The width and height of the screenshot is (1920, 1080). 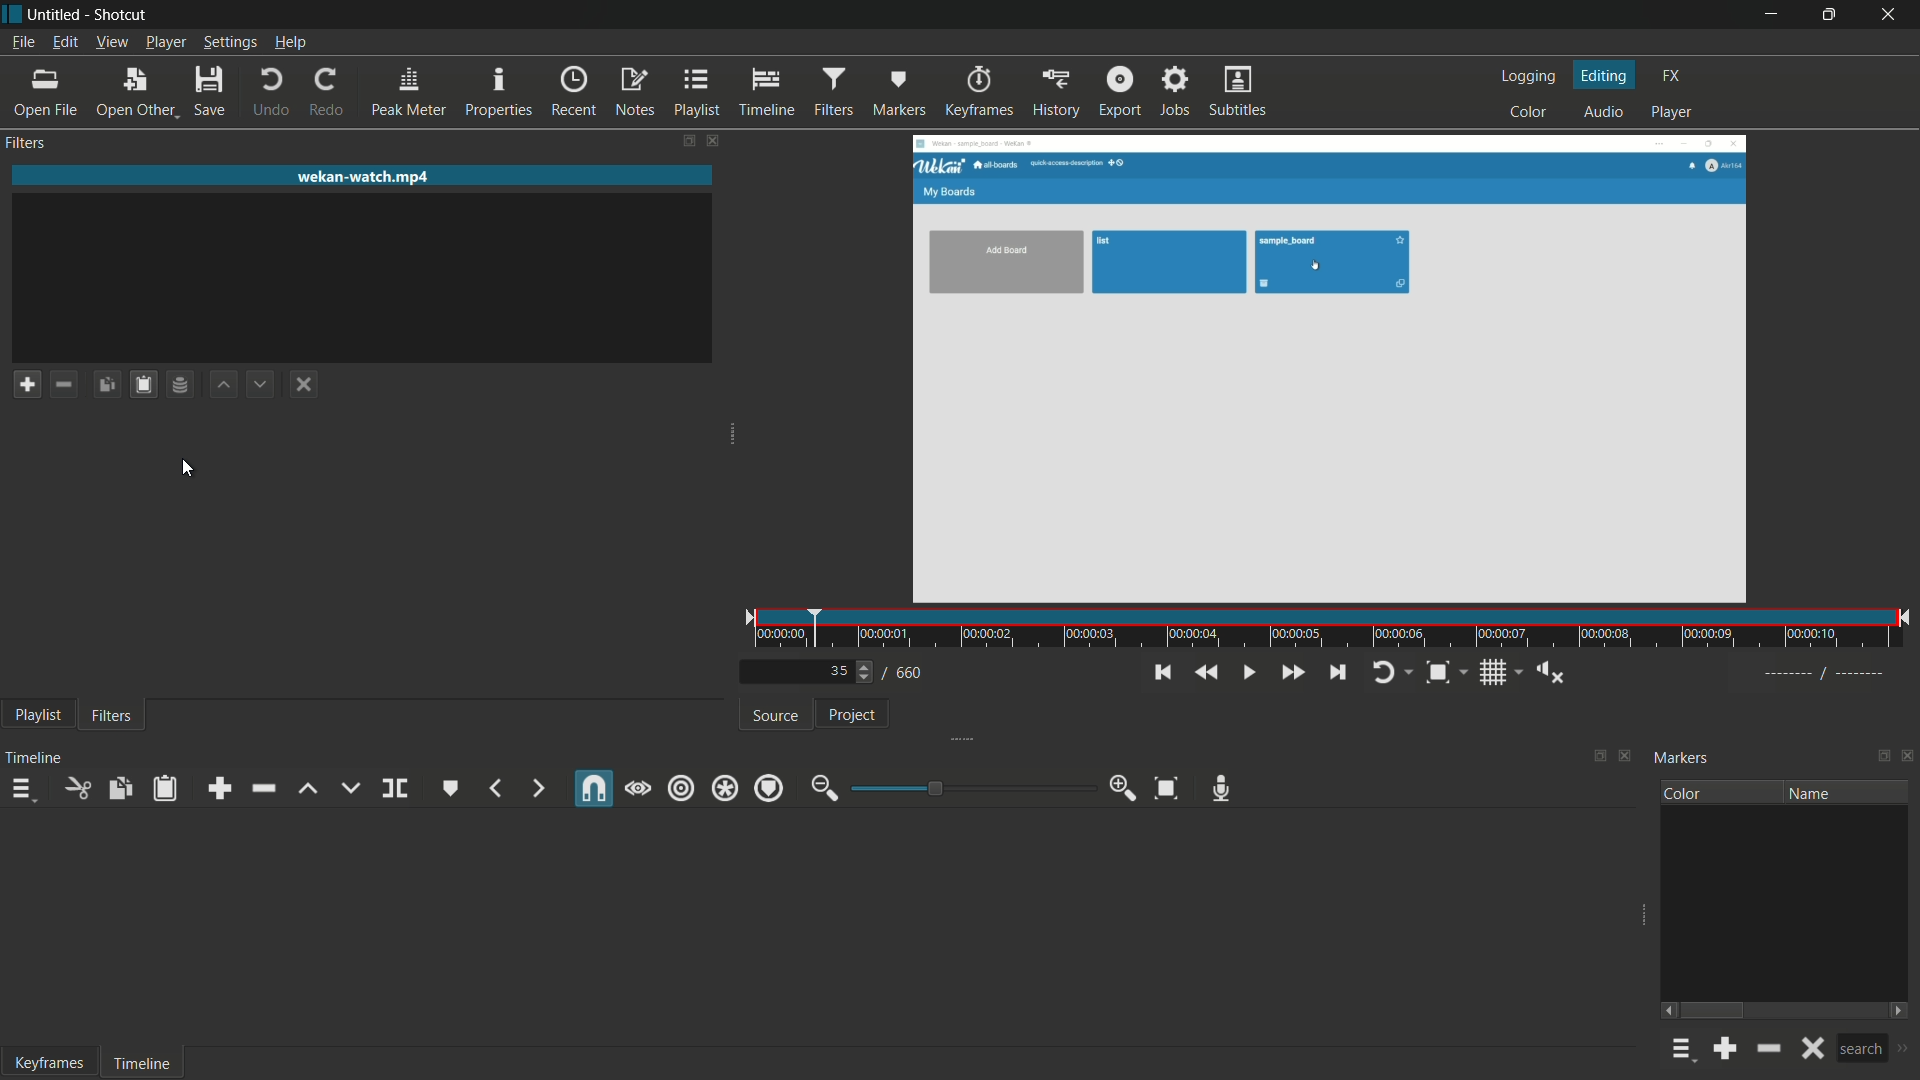 What do you see at coordinates (1823, 674) in the screenshot?
I see `----- / ---` at bounding box center [1823, 674].